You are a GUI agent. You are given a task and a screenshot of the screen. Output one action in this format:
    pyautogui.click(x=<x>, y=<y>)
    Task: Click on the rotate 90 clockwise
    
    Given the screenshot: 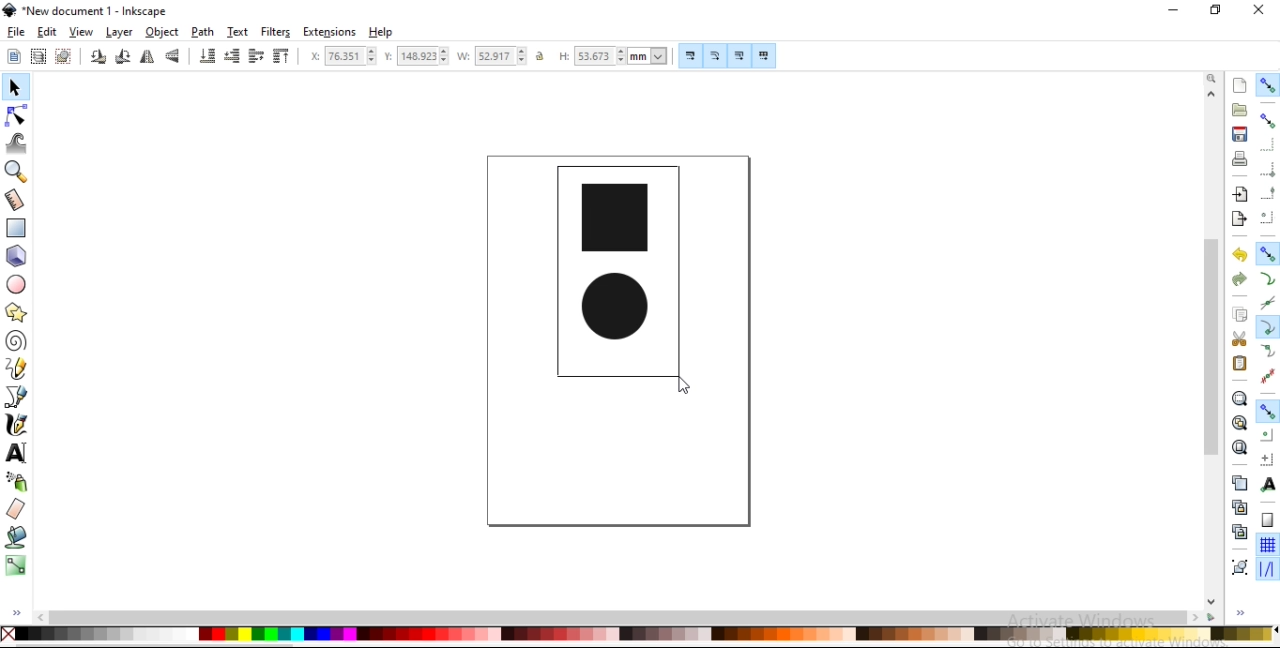 What is the action you would take?
    pyautogui.click(x=122, y=58)
    